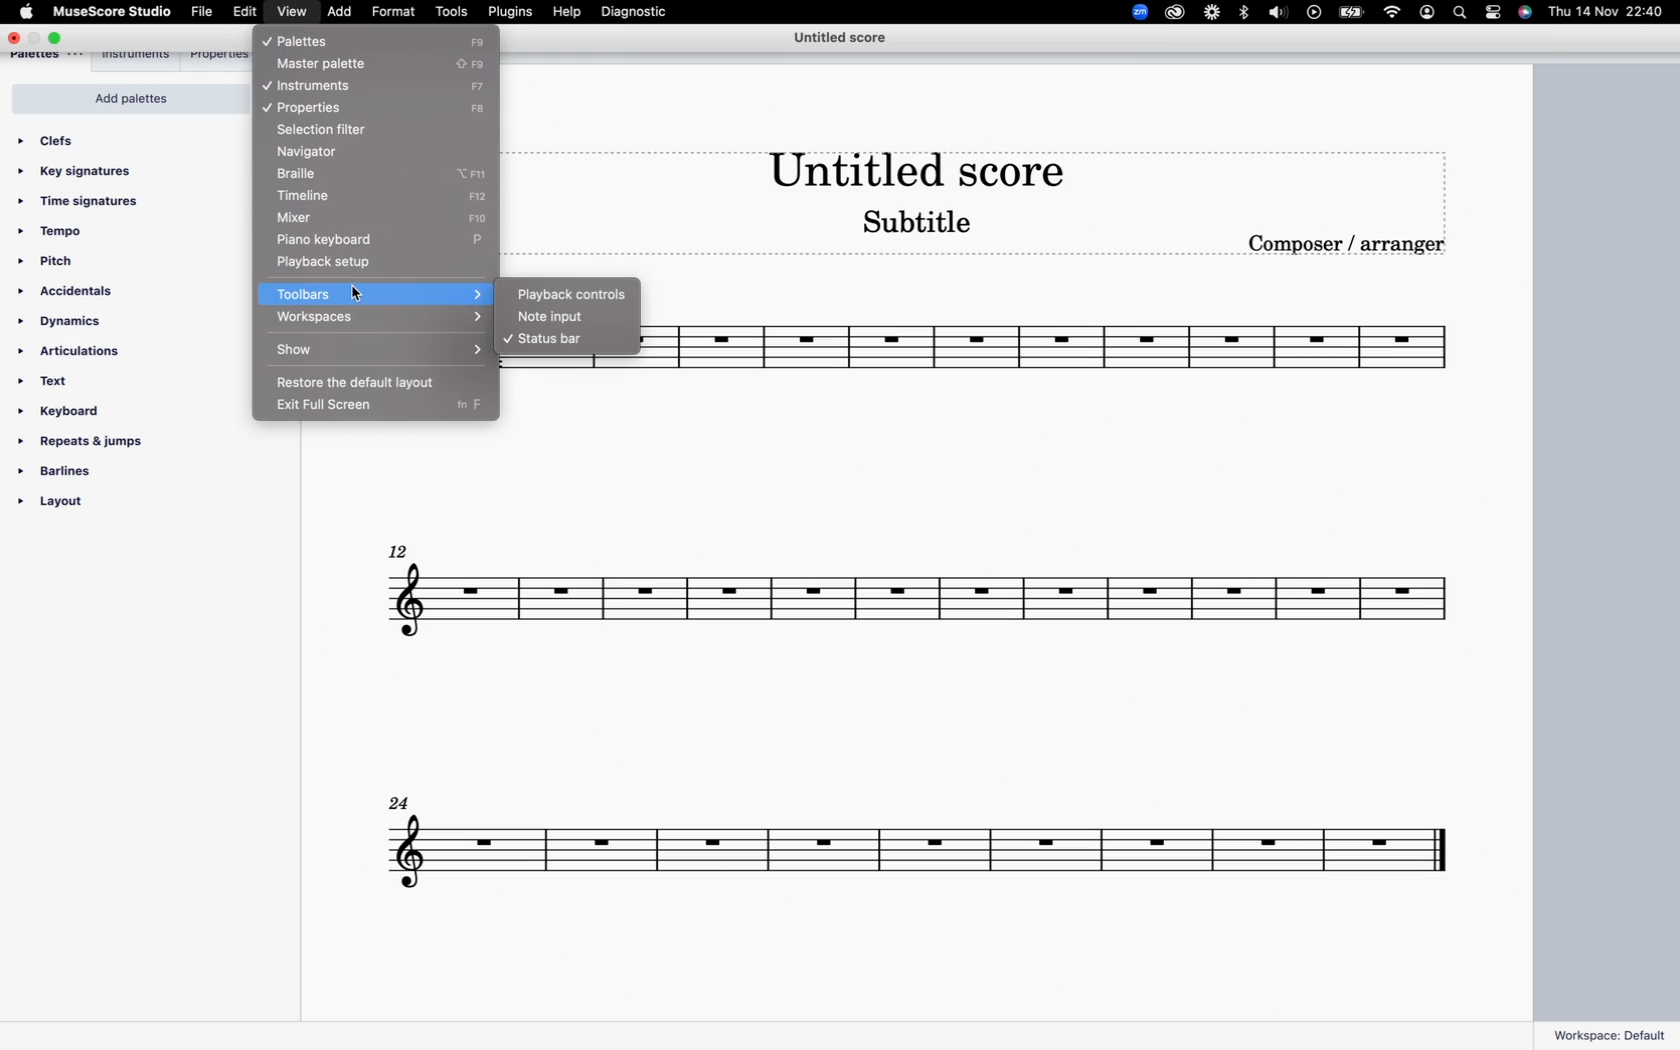  Describe the element at coordinates (85, 172) in the screenshot. I see `key signatures` at that location.